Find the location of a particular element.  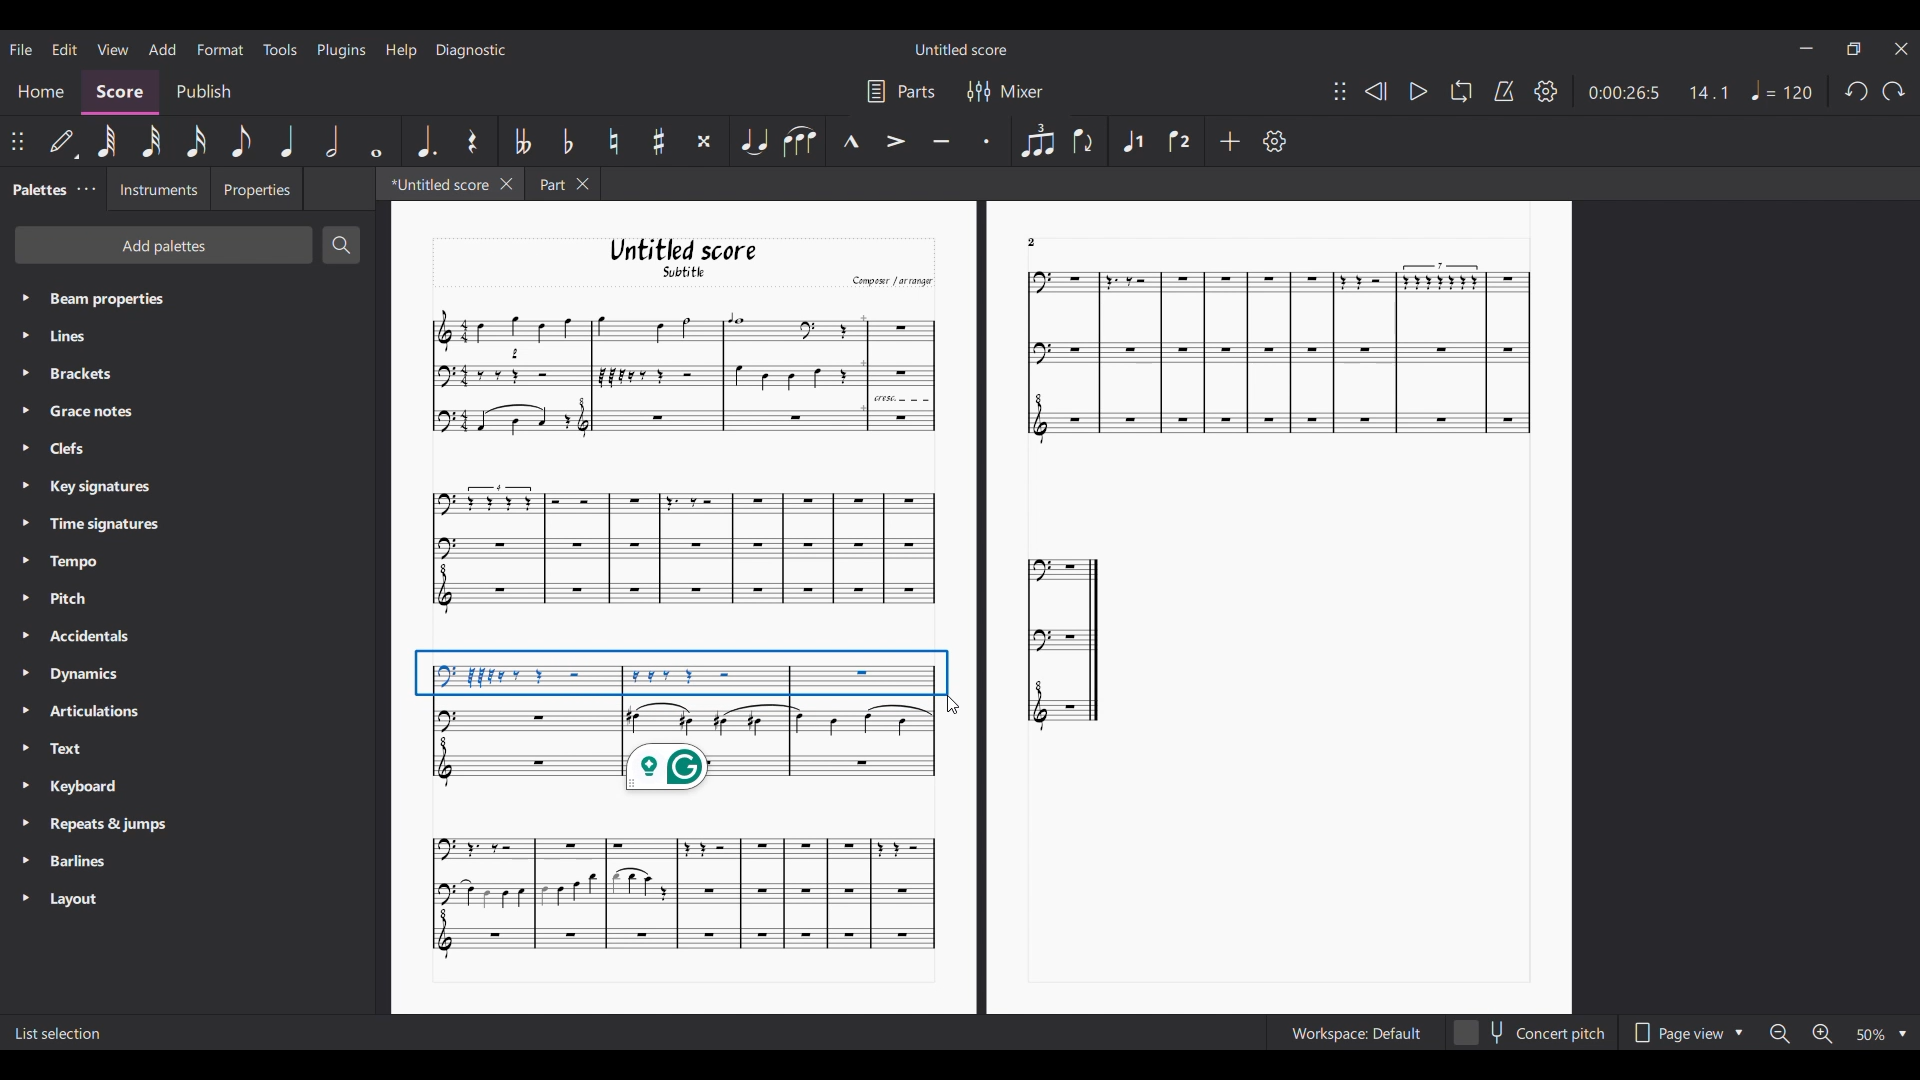

Untitled score Subtitle is located at coordinates (702, 259).